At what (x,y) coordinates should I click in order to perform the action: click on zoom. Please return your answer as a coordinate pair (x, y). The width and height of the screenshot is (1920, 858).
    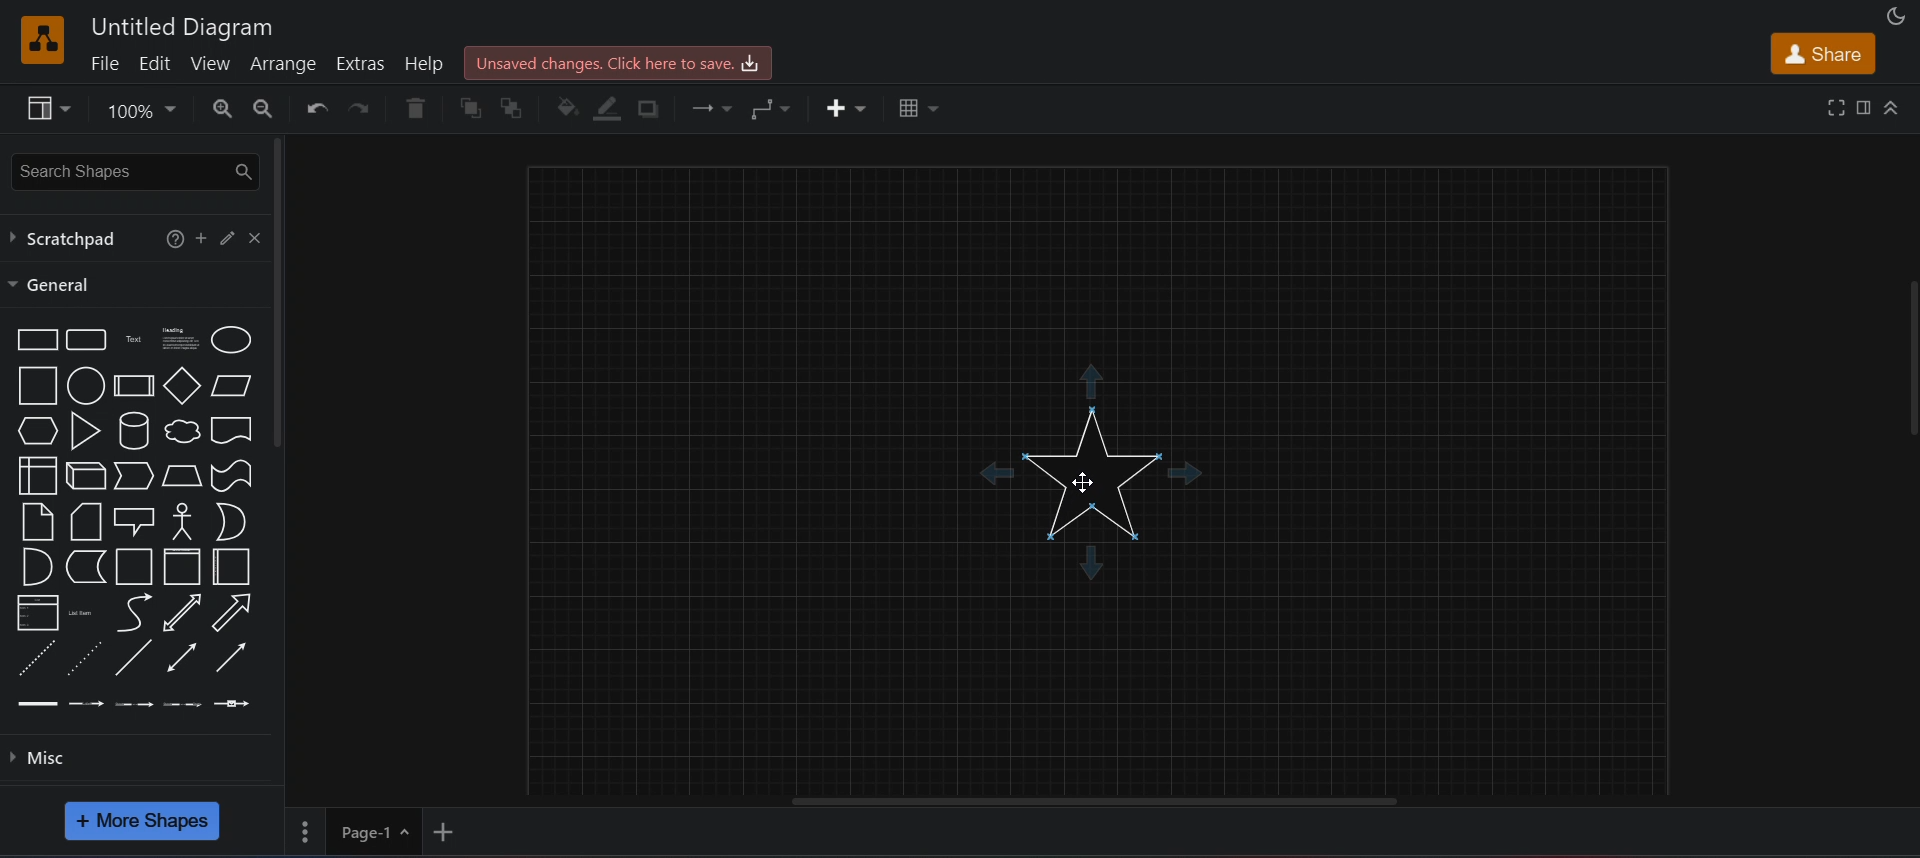
    Looking at the image, I should click on (139, 110).